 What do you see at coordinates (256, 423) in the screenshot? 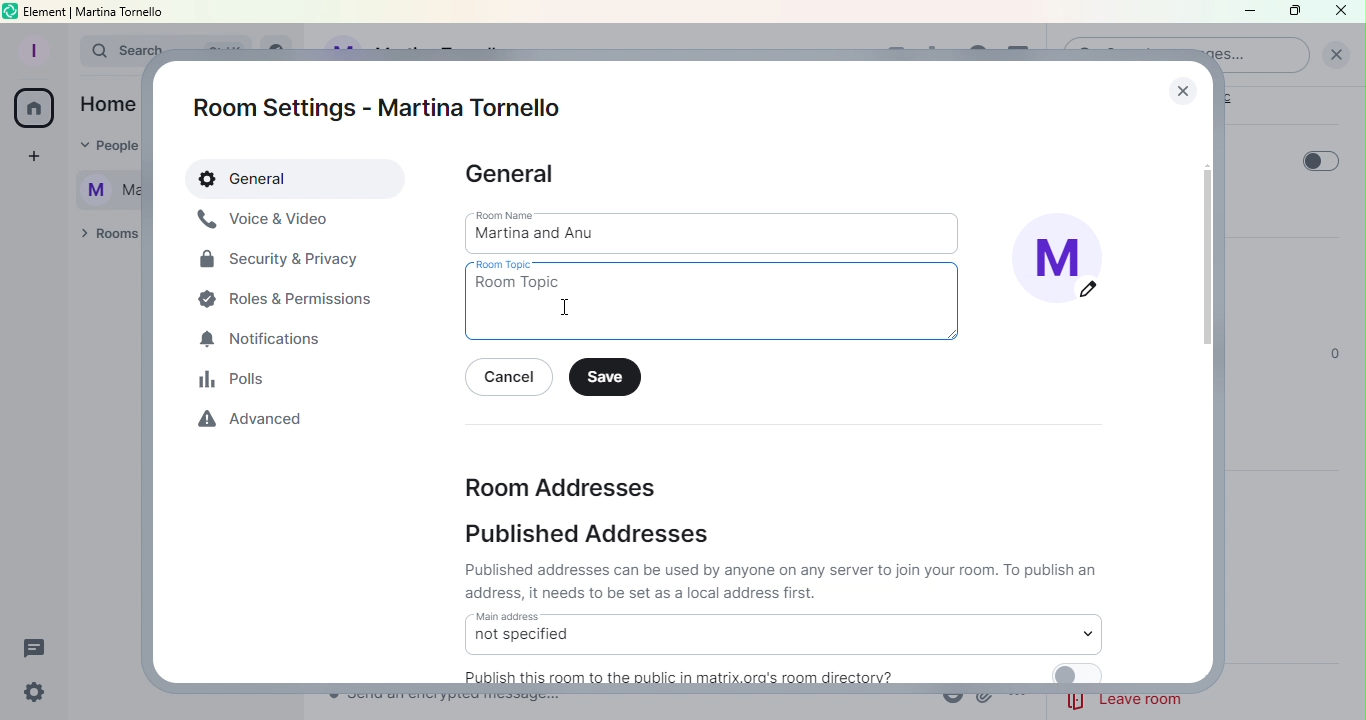
I see `Advanced` at bounding box center [256, 423].